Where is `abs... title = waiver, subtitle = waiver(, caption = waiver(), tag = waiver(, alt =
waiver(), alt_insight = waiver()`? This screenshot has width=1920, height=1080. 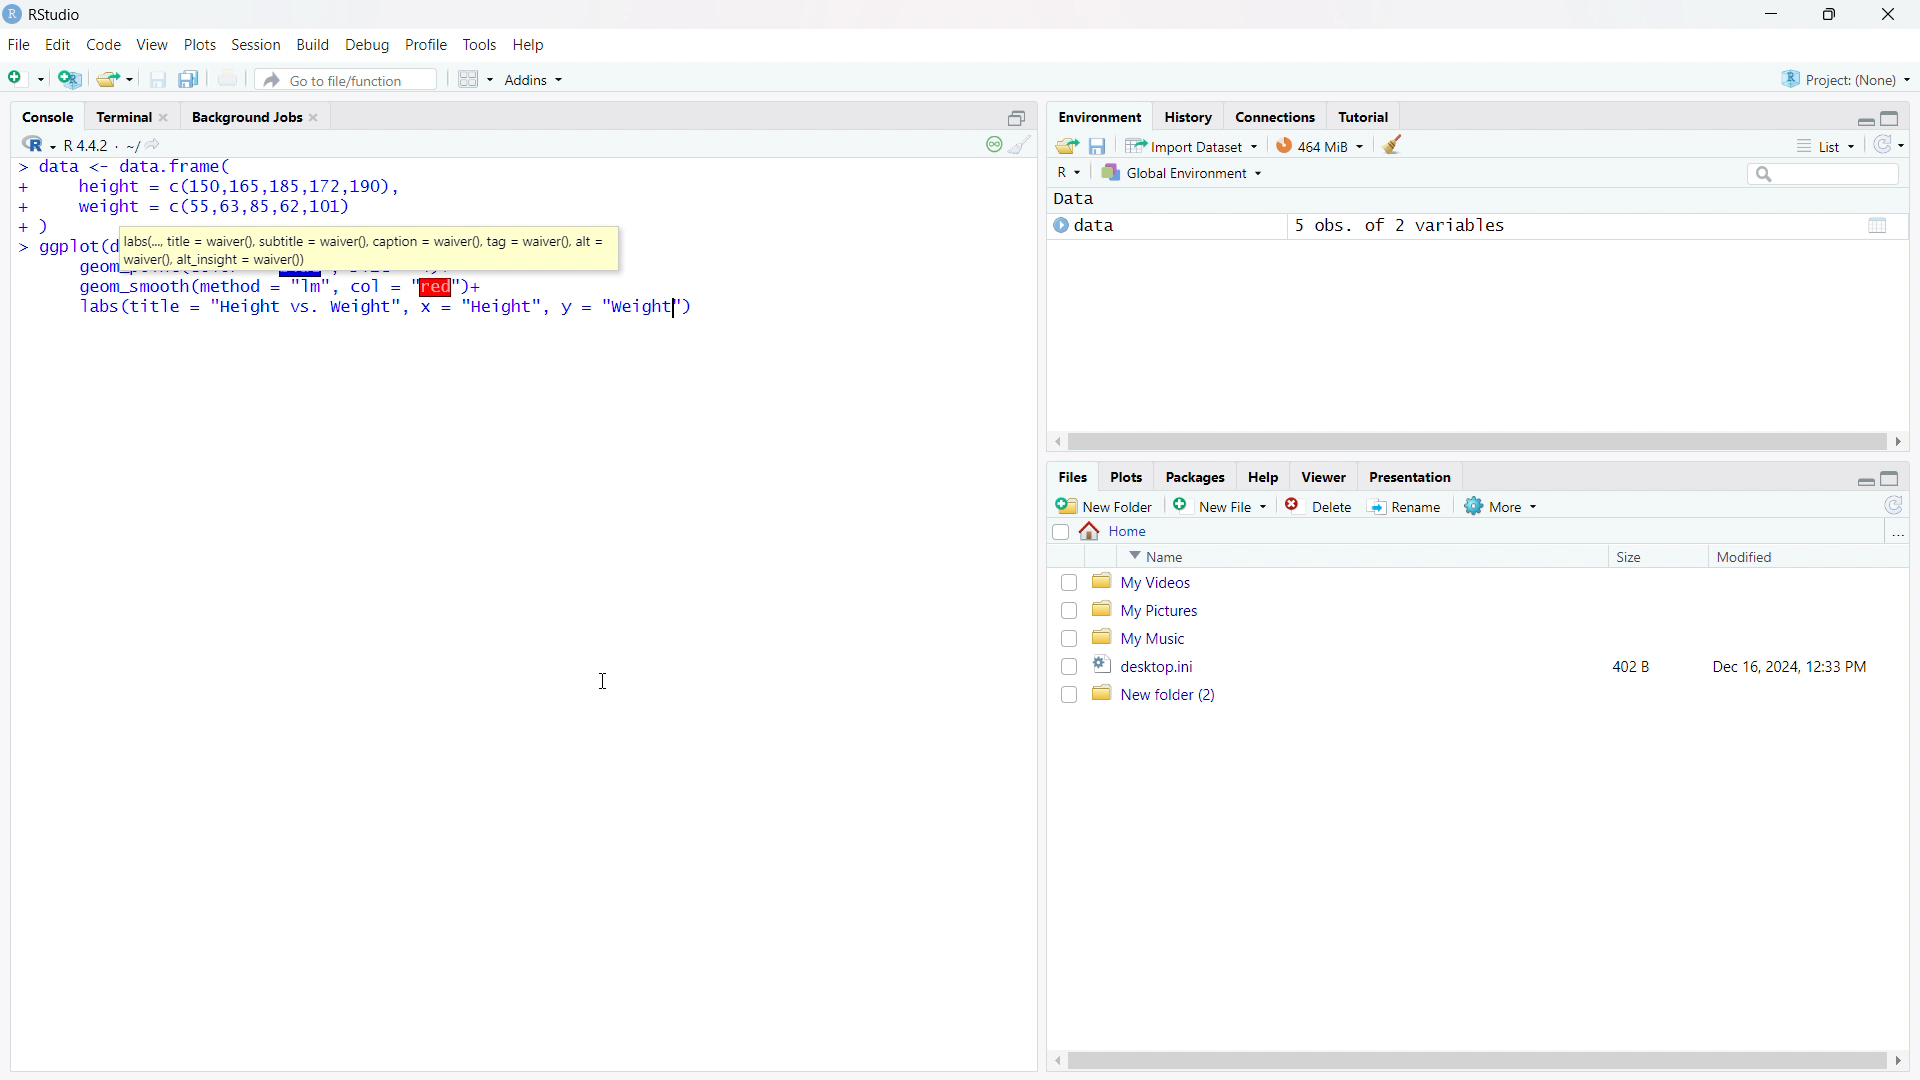
abs... title = waiver, subtitle = waiver(, caption = waiver(), tag = waiver(, alt =
waiver(), alt_insight = waiver() is located at coordinates (370, 250).